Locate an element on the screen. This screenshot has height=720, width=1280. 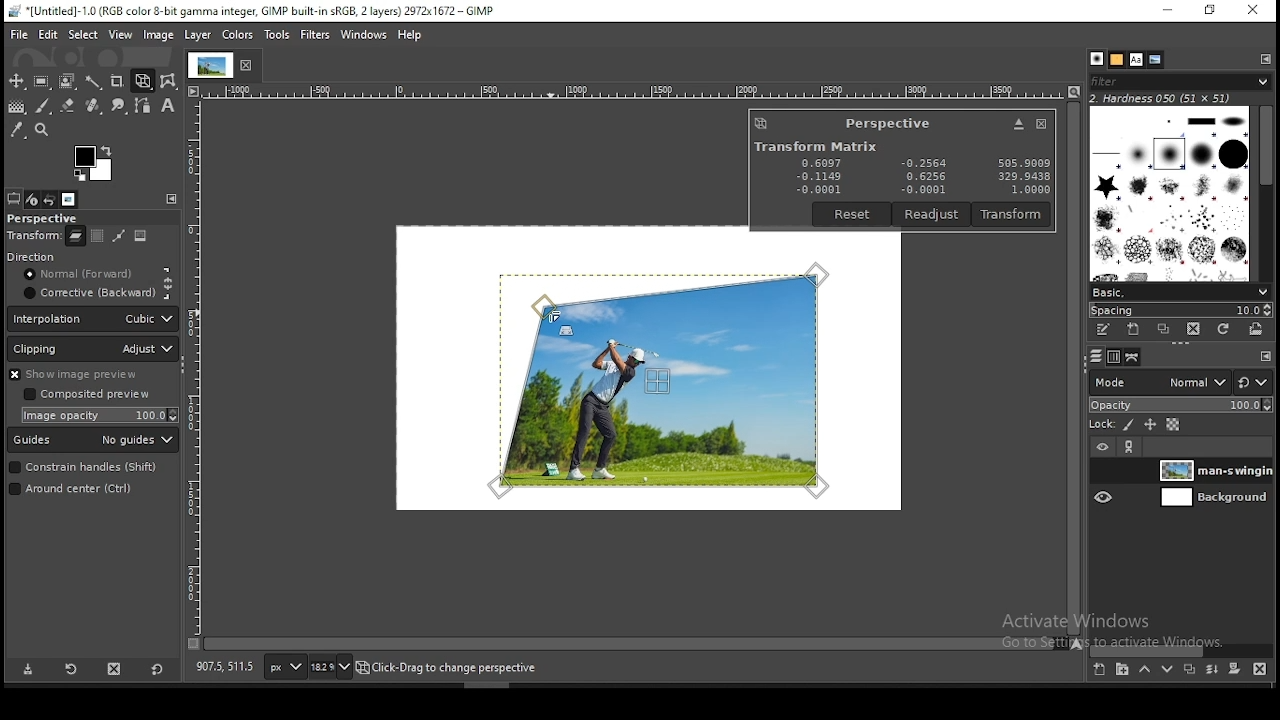
unified transform tool is located at coordinates (144, 81).